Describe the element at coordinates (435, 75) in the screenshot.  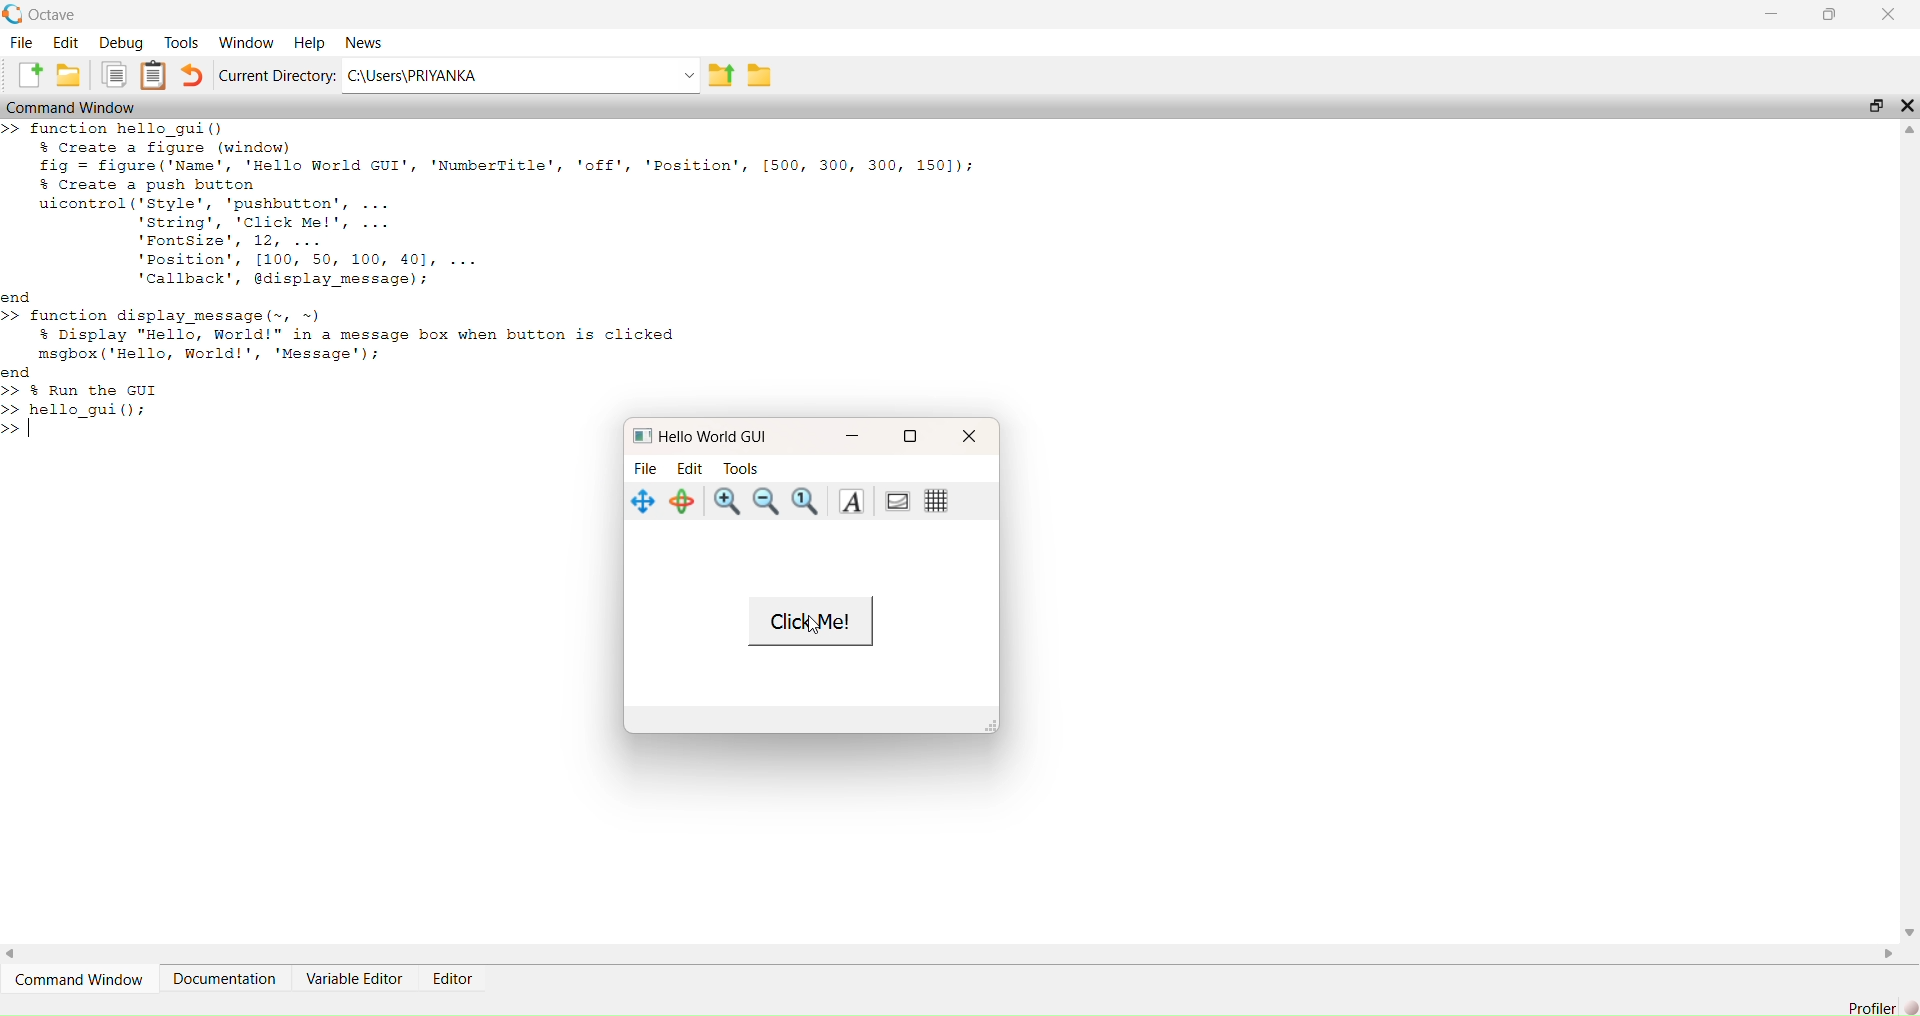
I see `C:\Users\PRIYANKA` at that location.